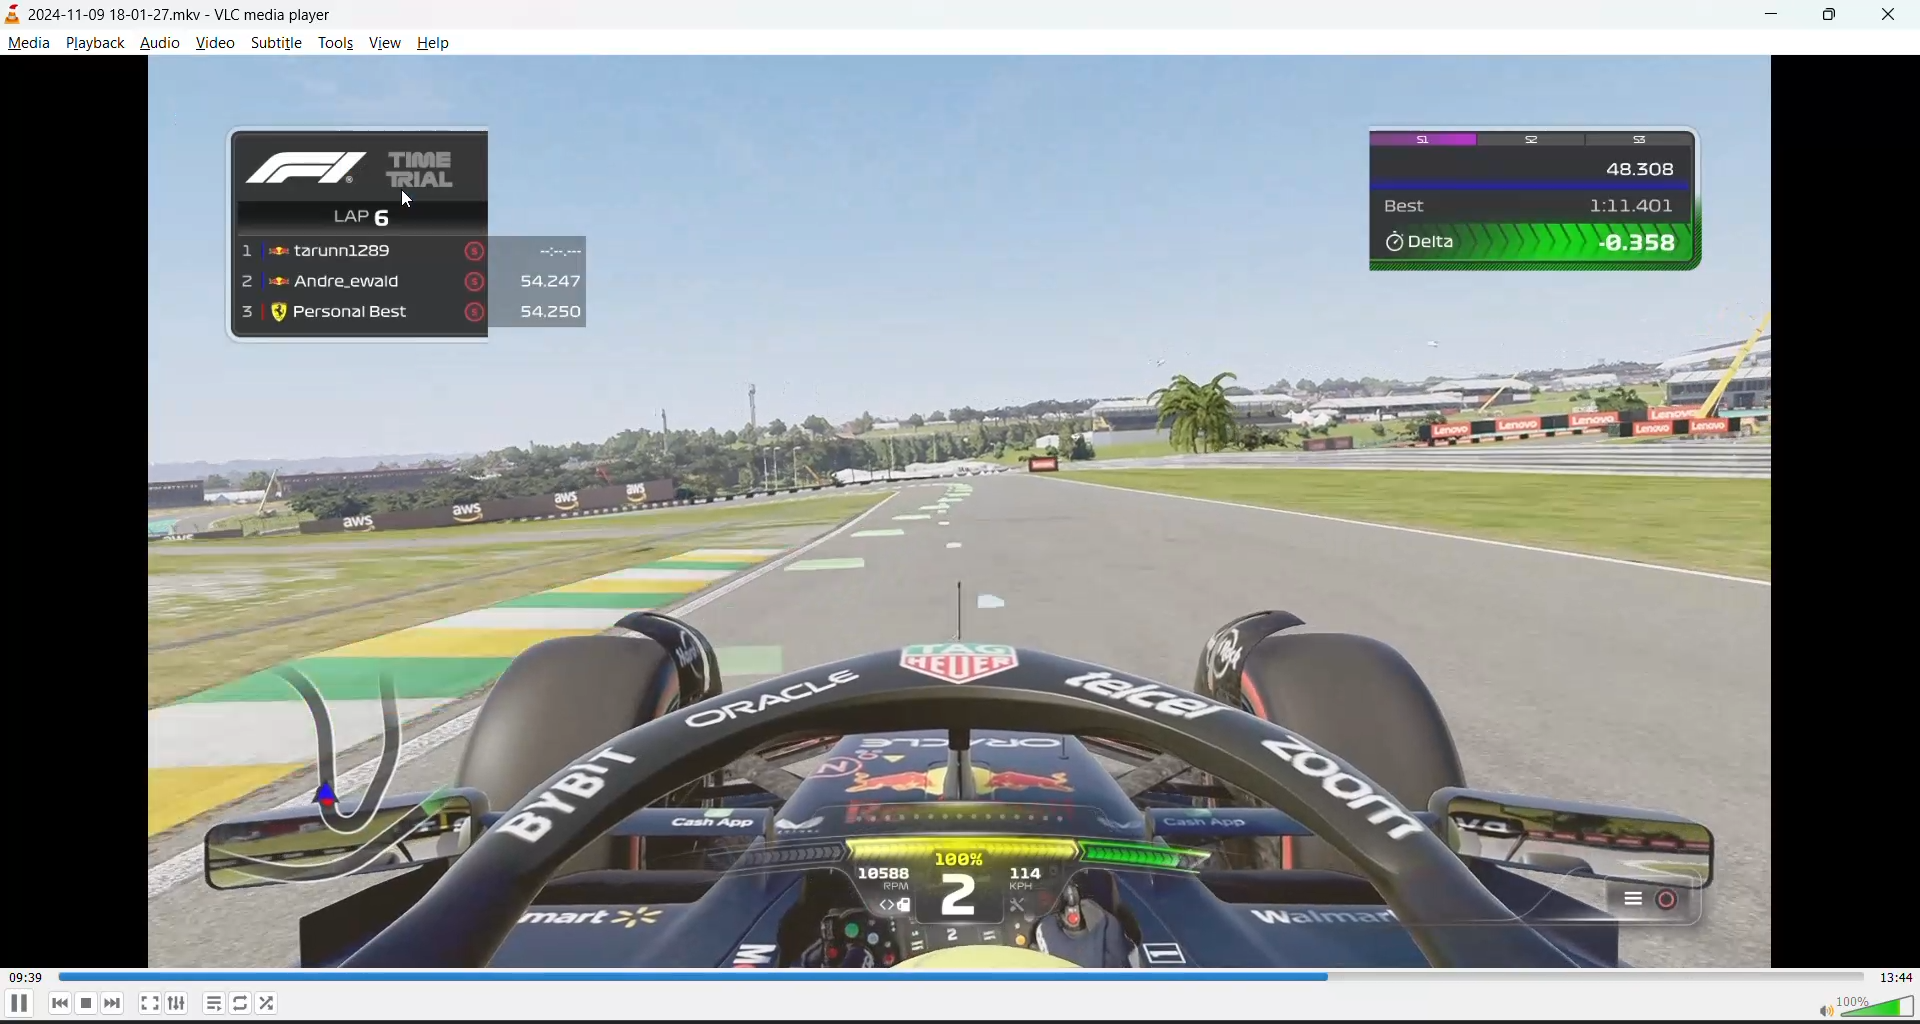 Image resolution: width=1920 pixels, height=1024 pixels. What do you see at coordinates (279, 44) in the screenshot?
I see `subtitle` at bounding box center [279, 44].